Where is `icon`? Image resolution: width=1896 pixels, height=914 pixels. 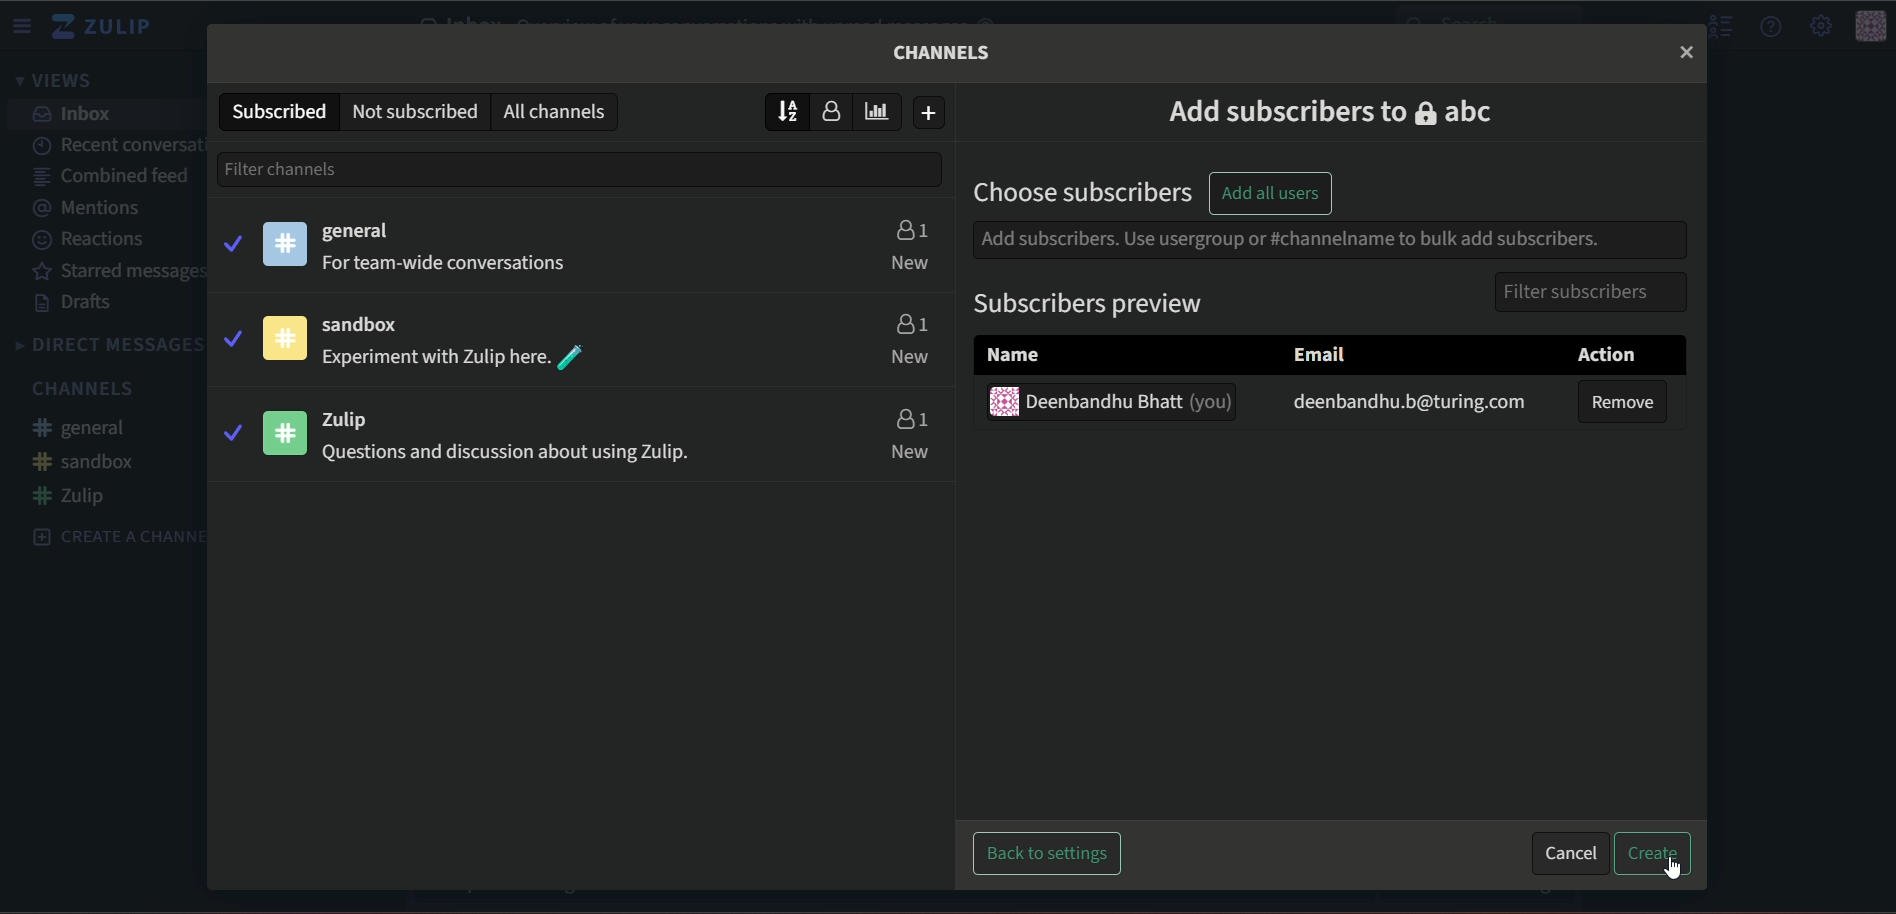 icon is located at coordinates (286, 243).